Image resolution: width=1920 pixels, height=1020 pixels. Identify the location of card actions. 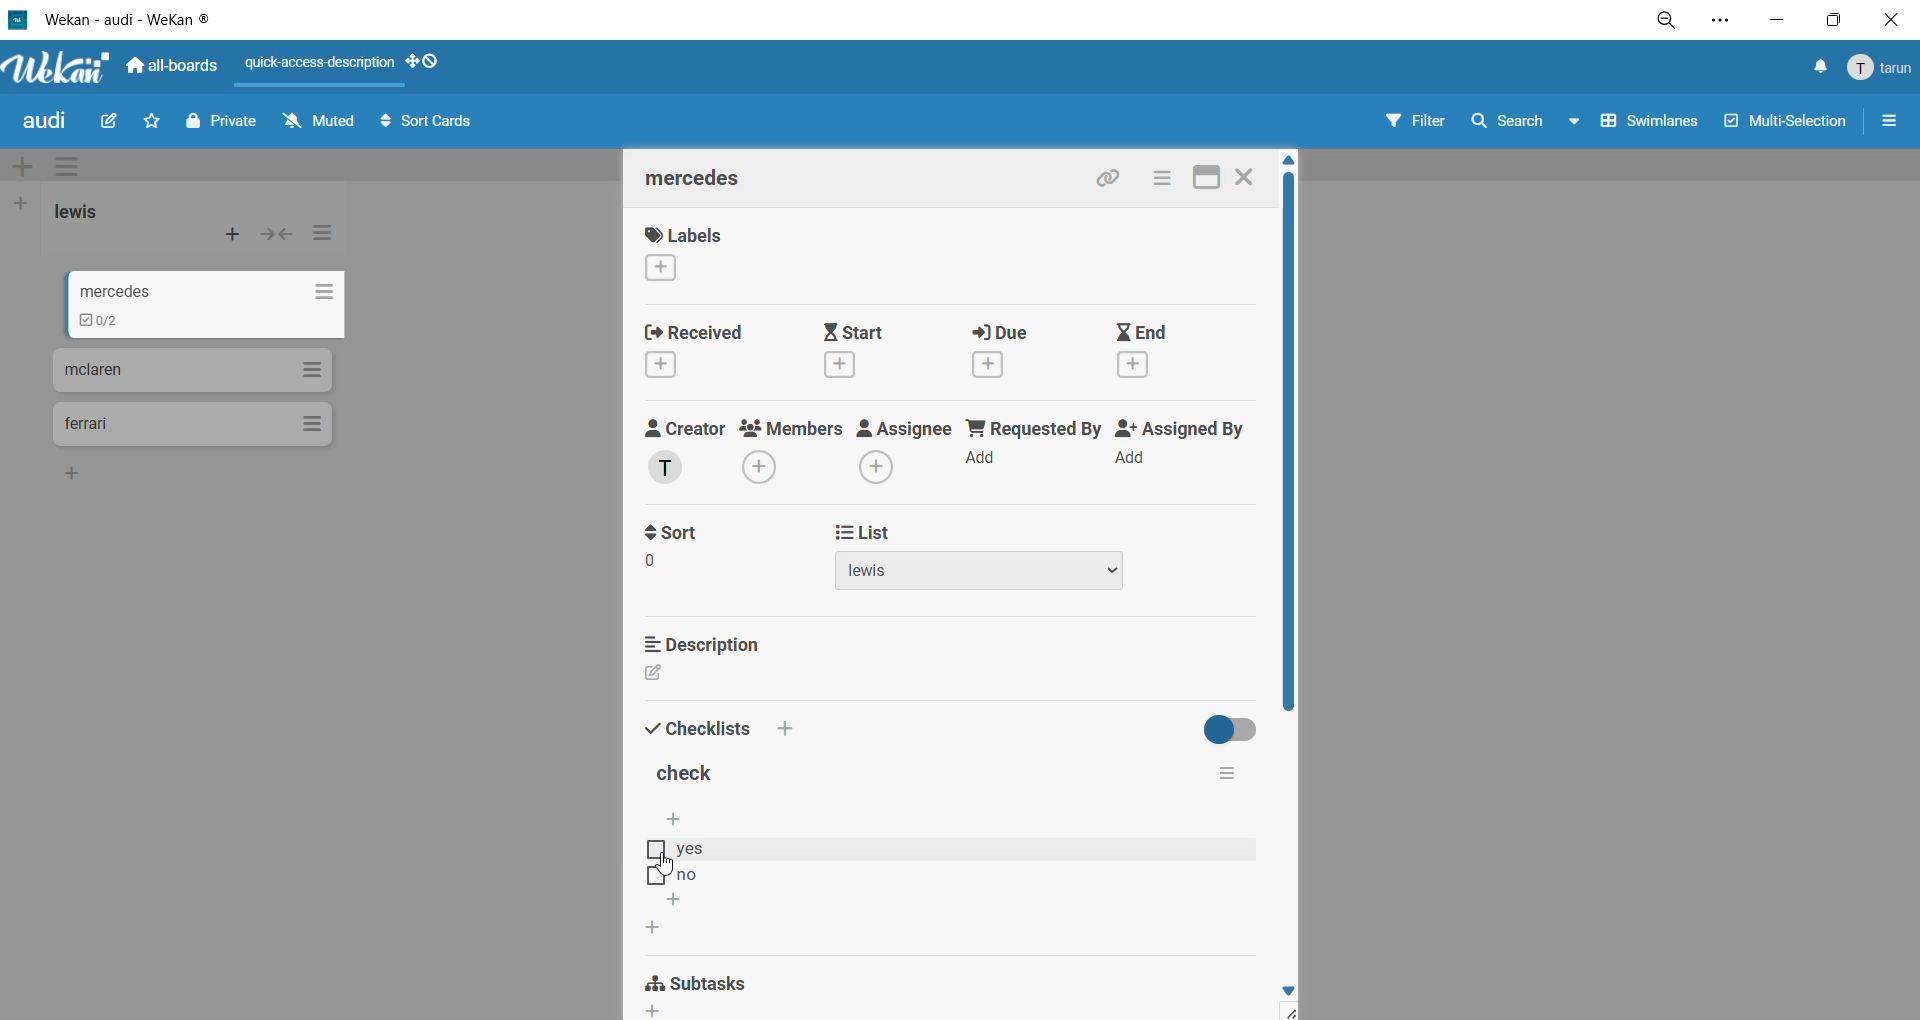
(1168, 179).